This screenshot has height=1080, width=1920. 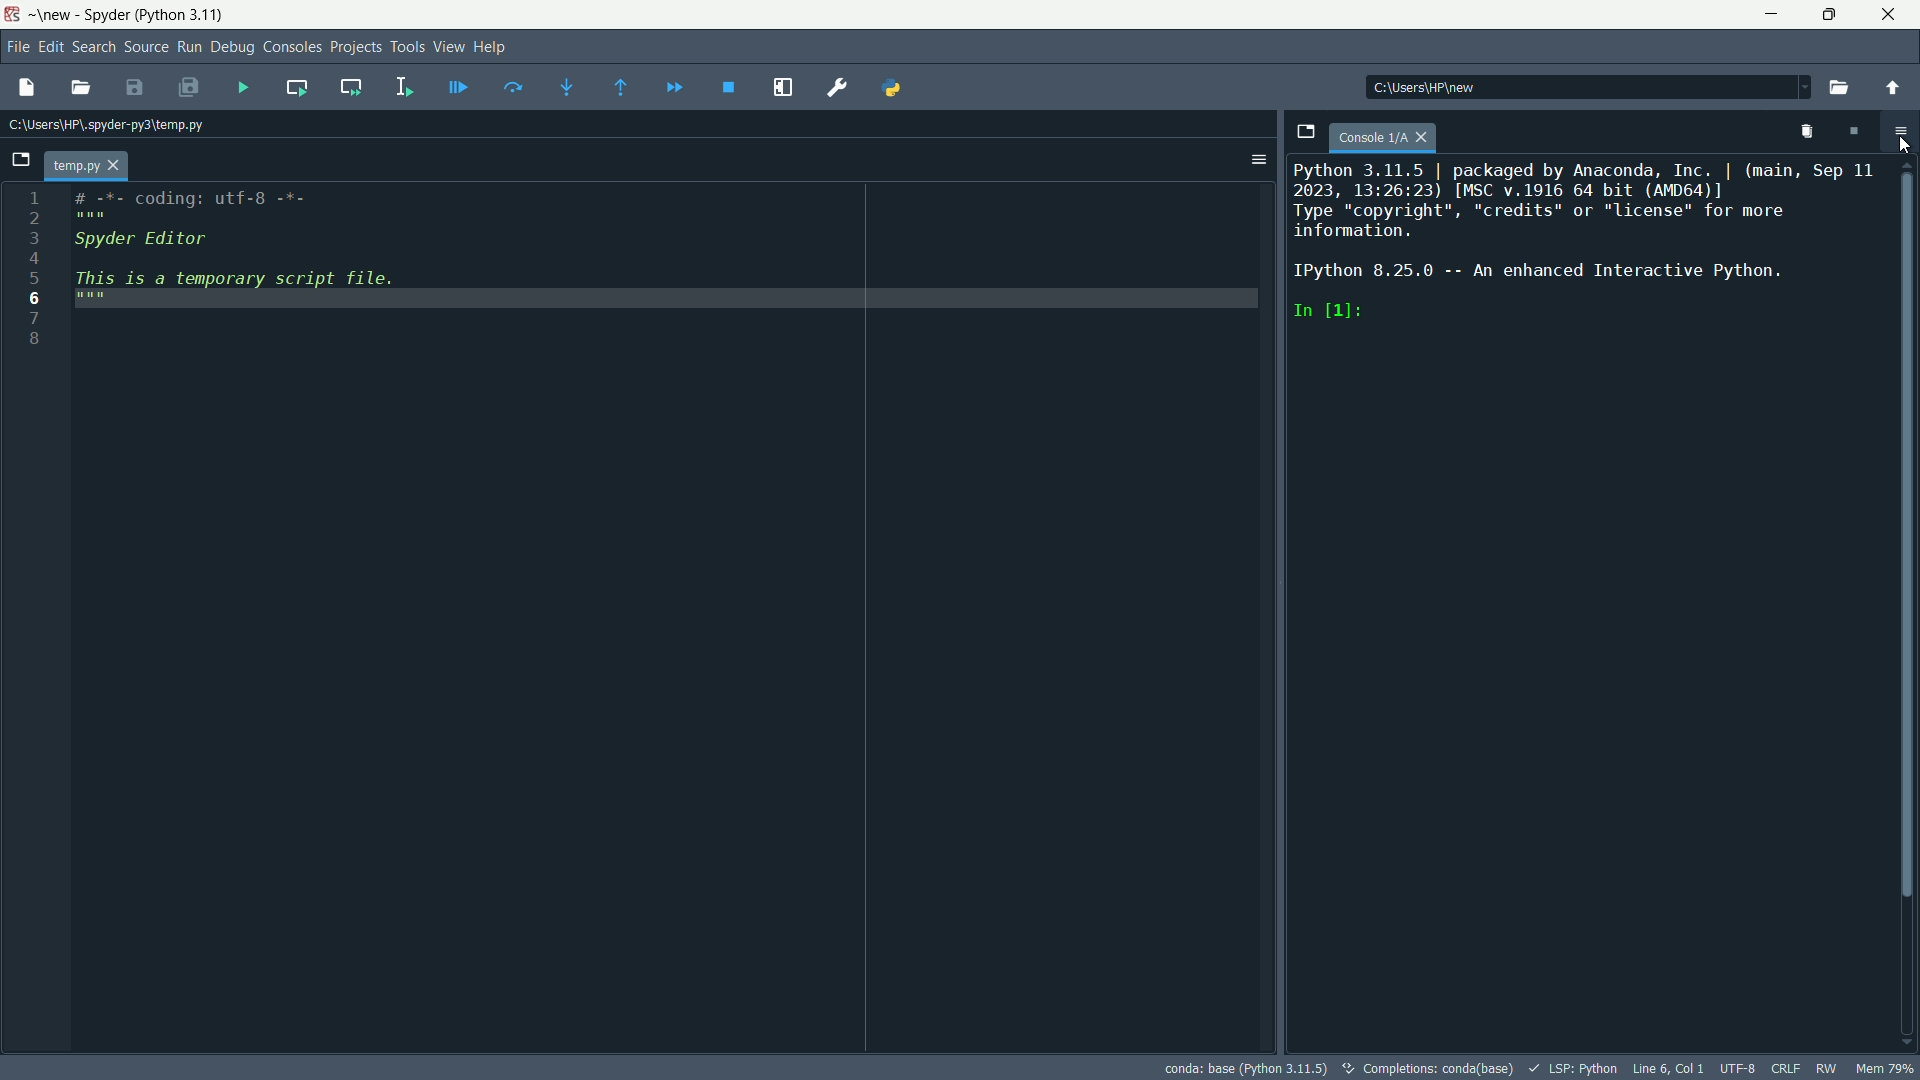 What do you see at coordinates (1880, 1067) in the screenshot?
I see `mem 79%` at bounding box center [1880, 1067].